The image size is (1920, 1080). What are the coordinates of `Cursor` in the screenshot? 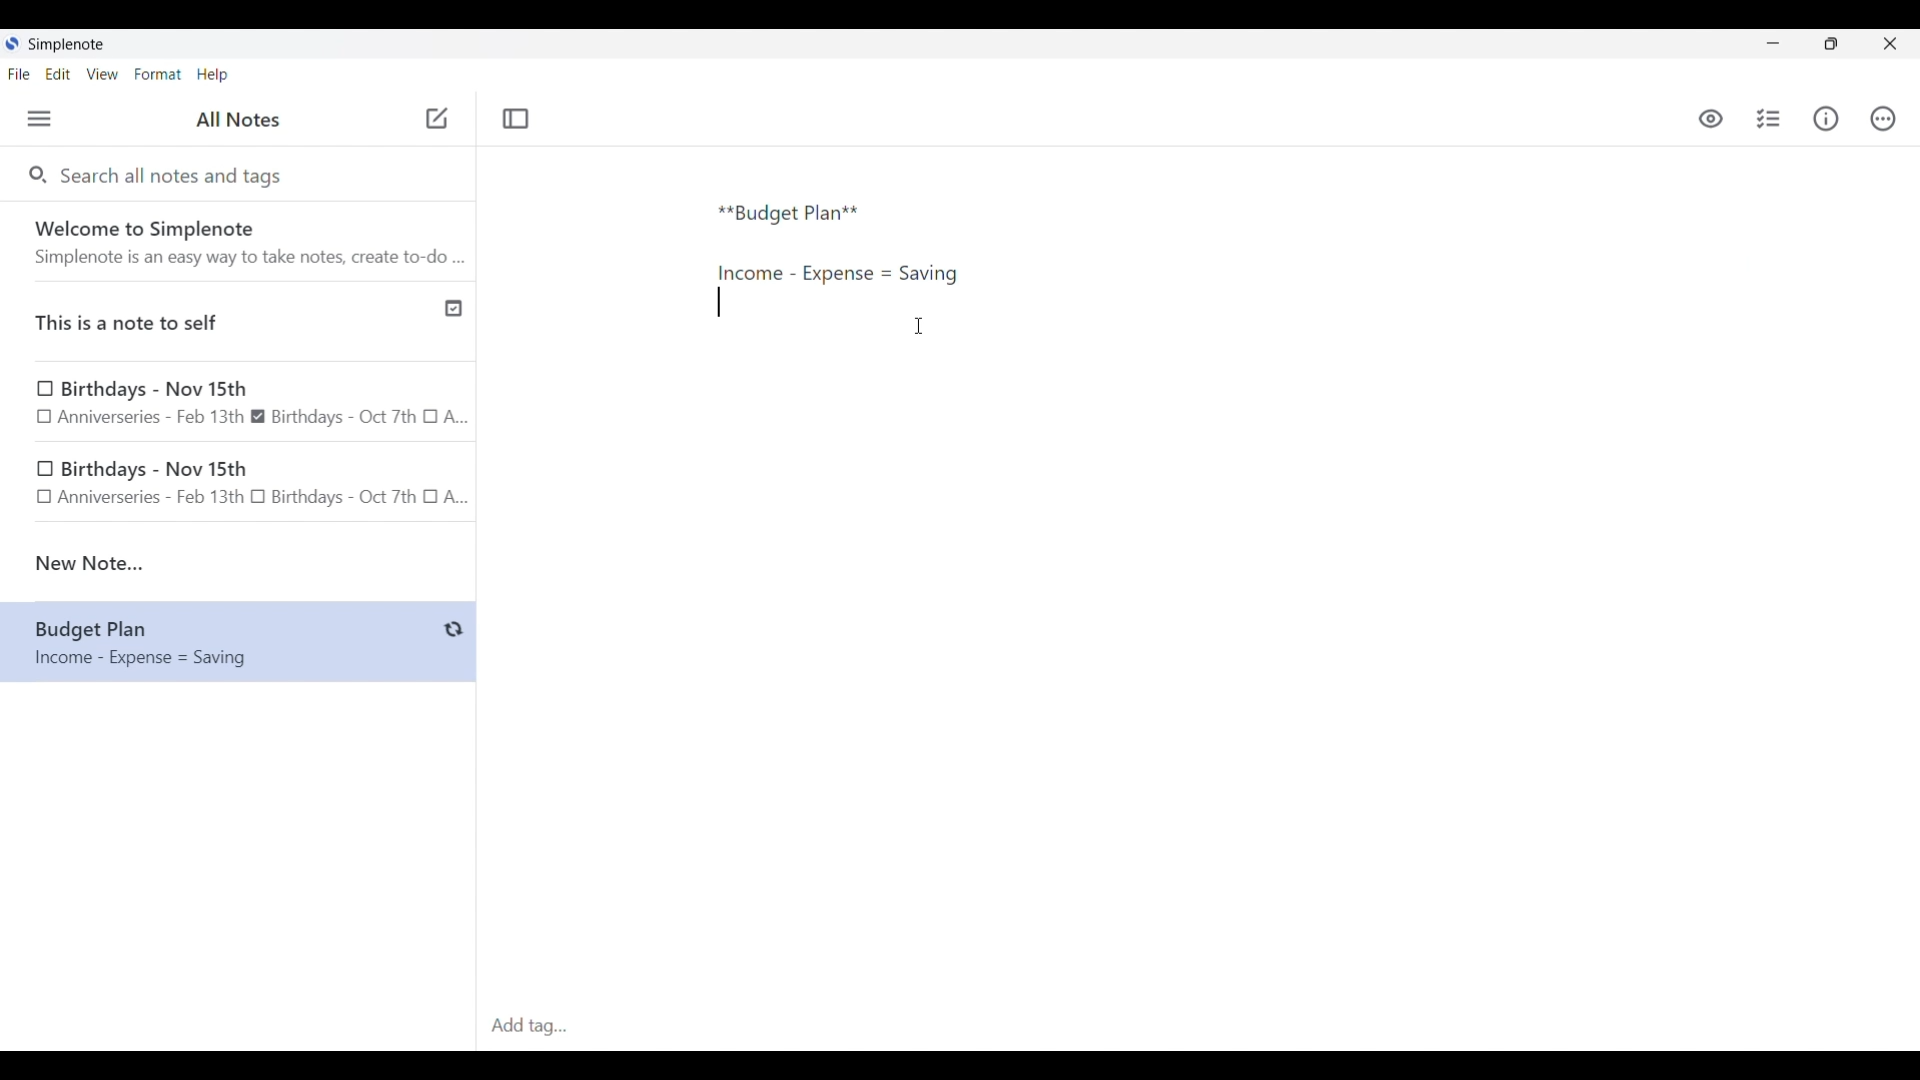 It's located at (919, 326).